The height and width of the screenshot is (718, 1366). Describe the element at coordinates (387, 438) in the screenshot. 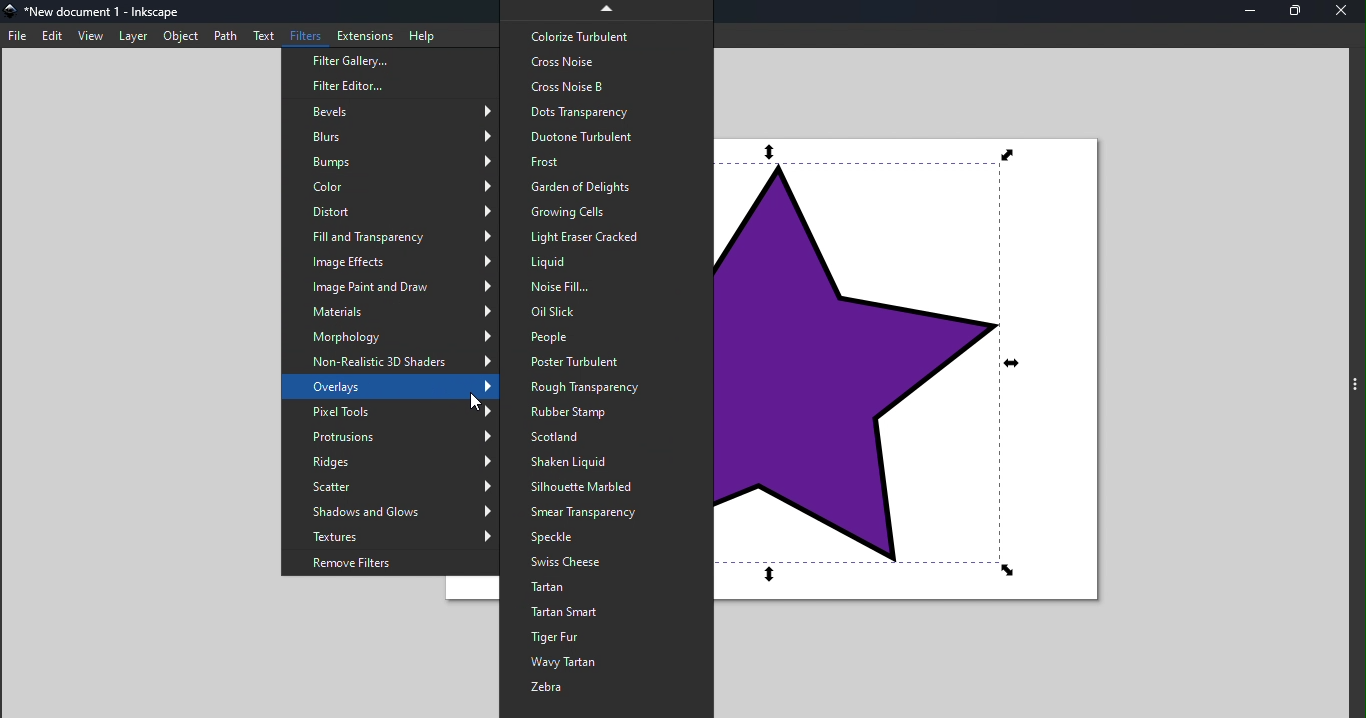

I see `Protrusions` at that location.